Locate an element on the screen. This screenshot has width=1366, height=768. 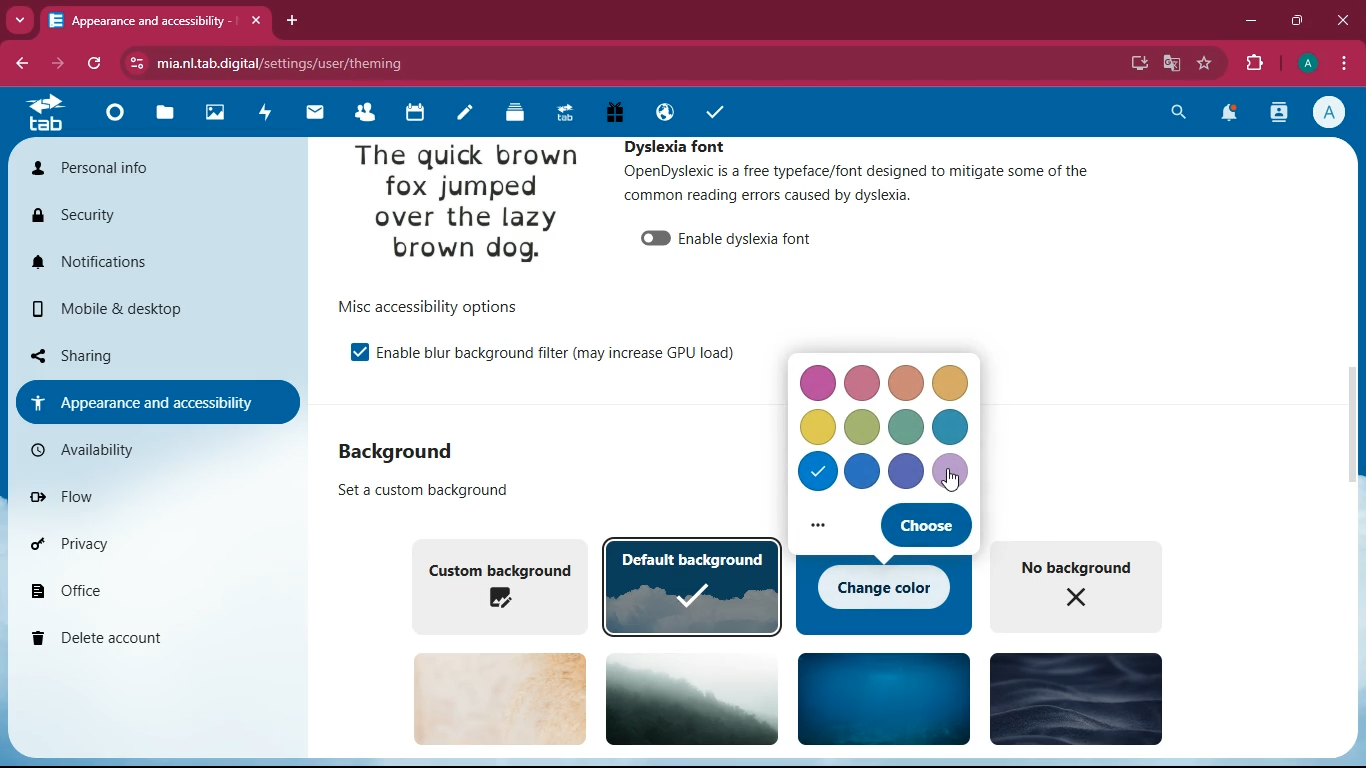
tasks is located at coordinates (714, 113).